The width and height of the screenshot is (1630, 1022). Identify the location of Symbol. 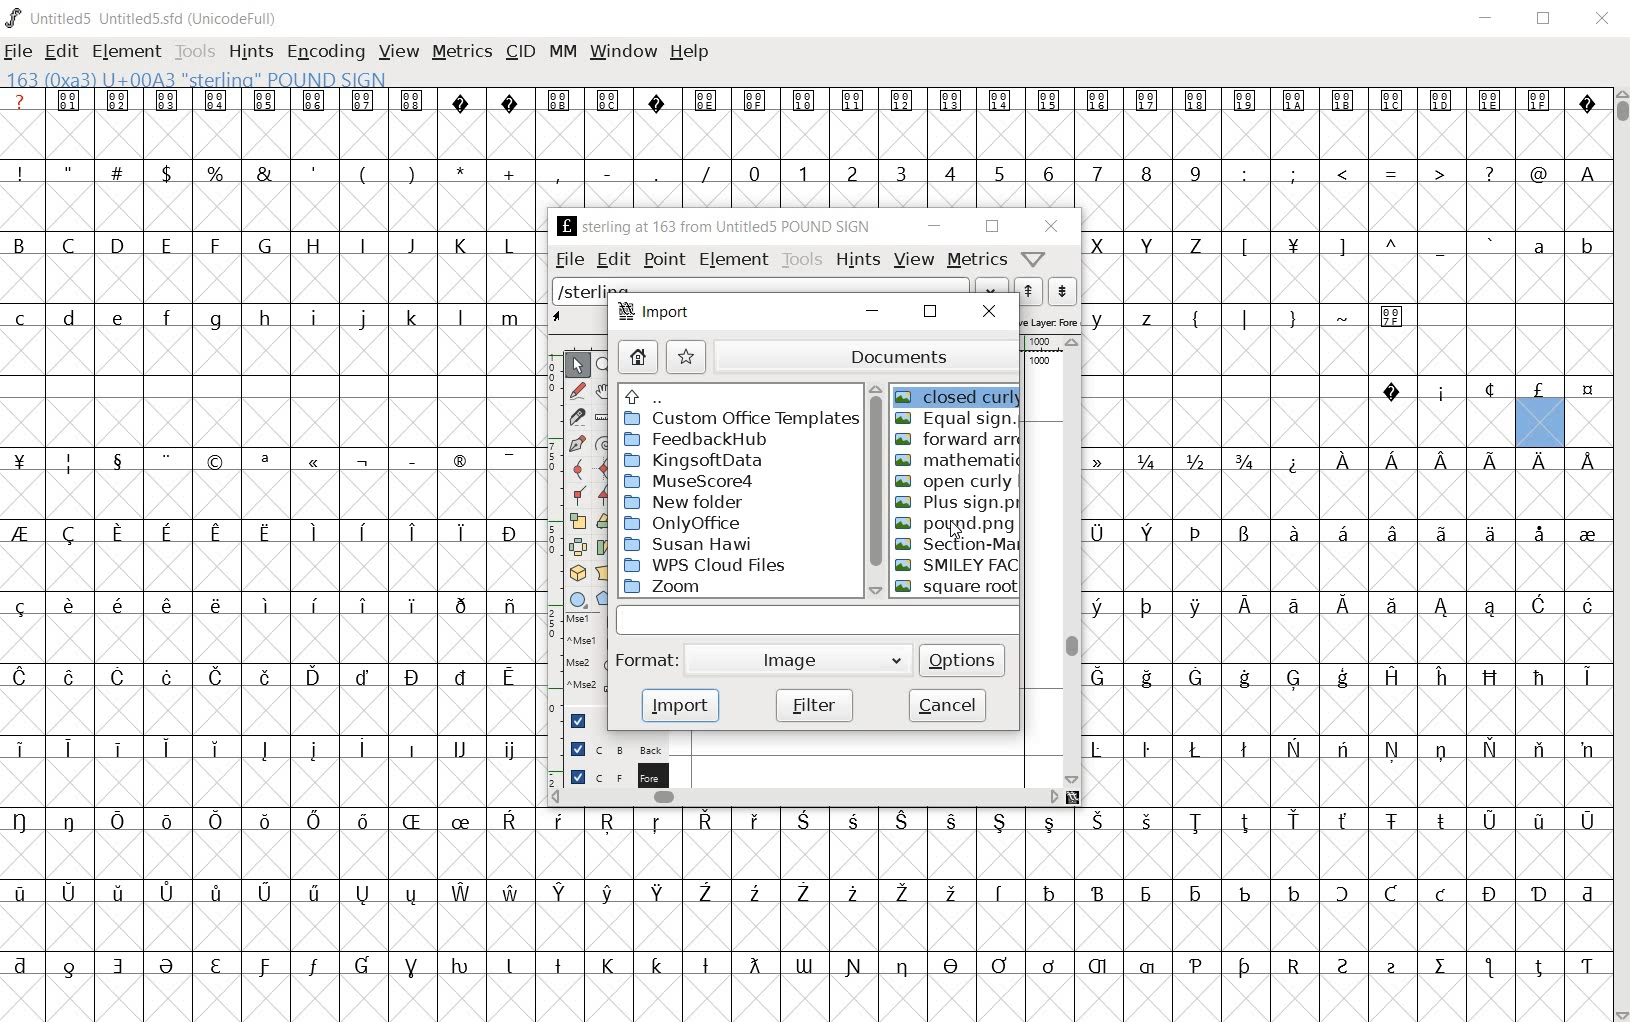
(1490, 969).